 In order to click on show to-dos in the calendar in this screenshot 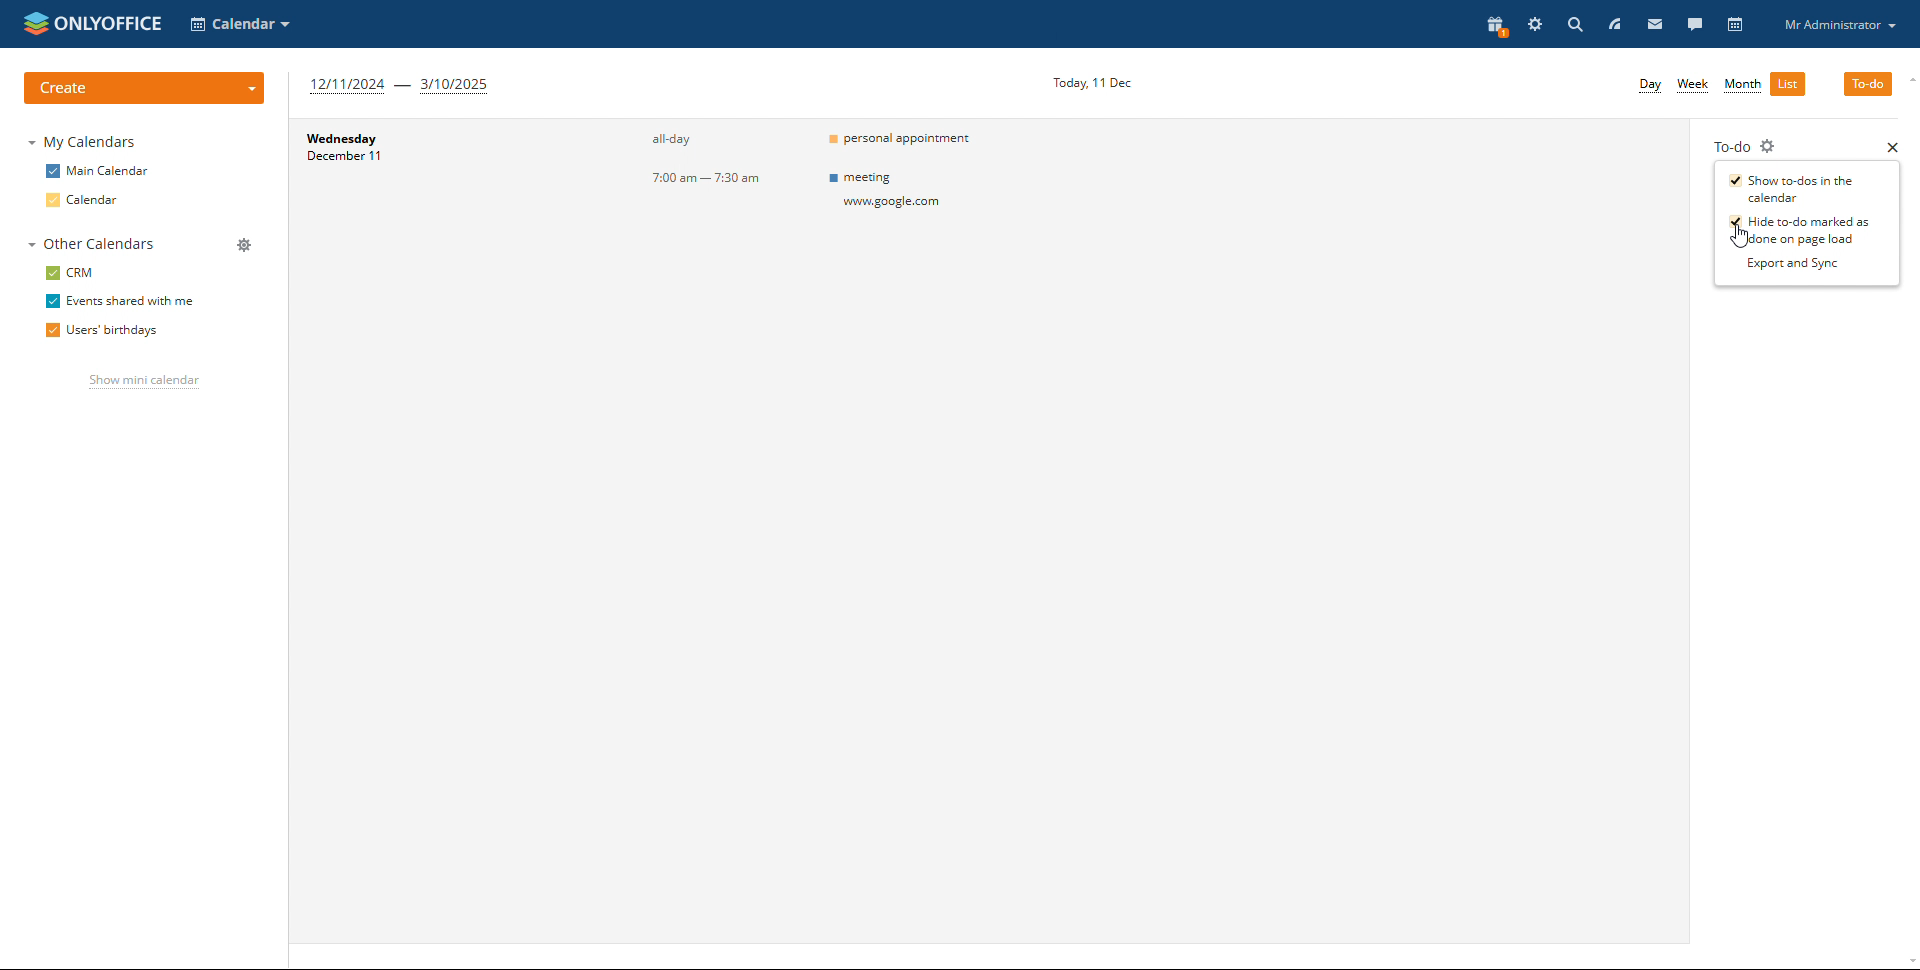, I will do `click(1792, 188)`.